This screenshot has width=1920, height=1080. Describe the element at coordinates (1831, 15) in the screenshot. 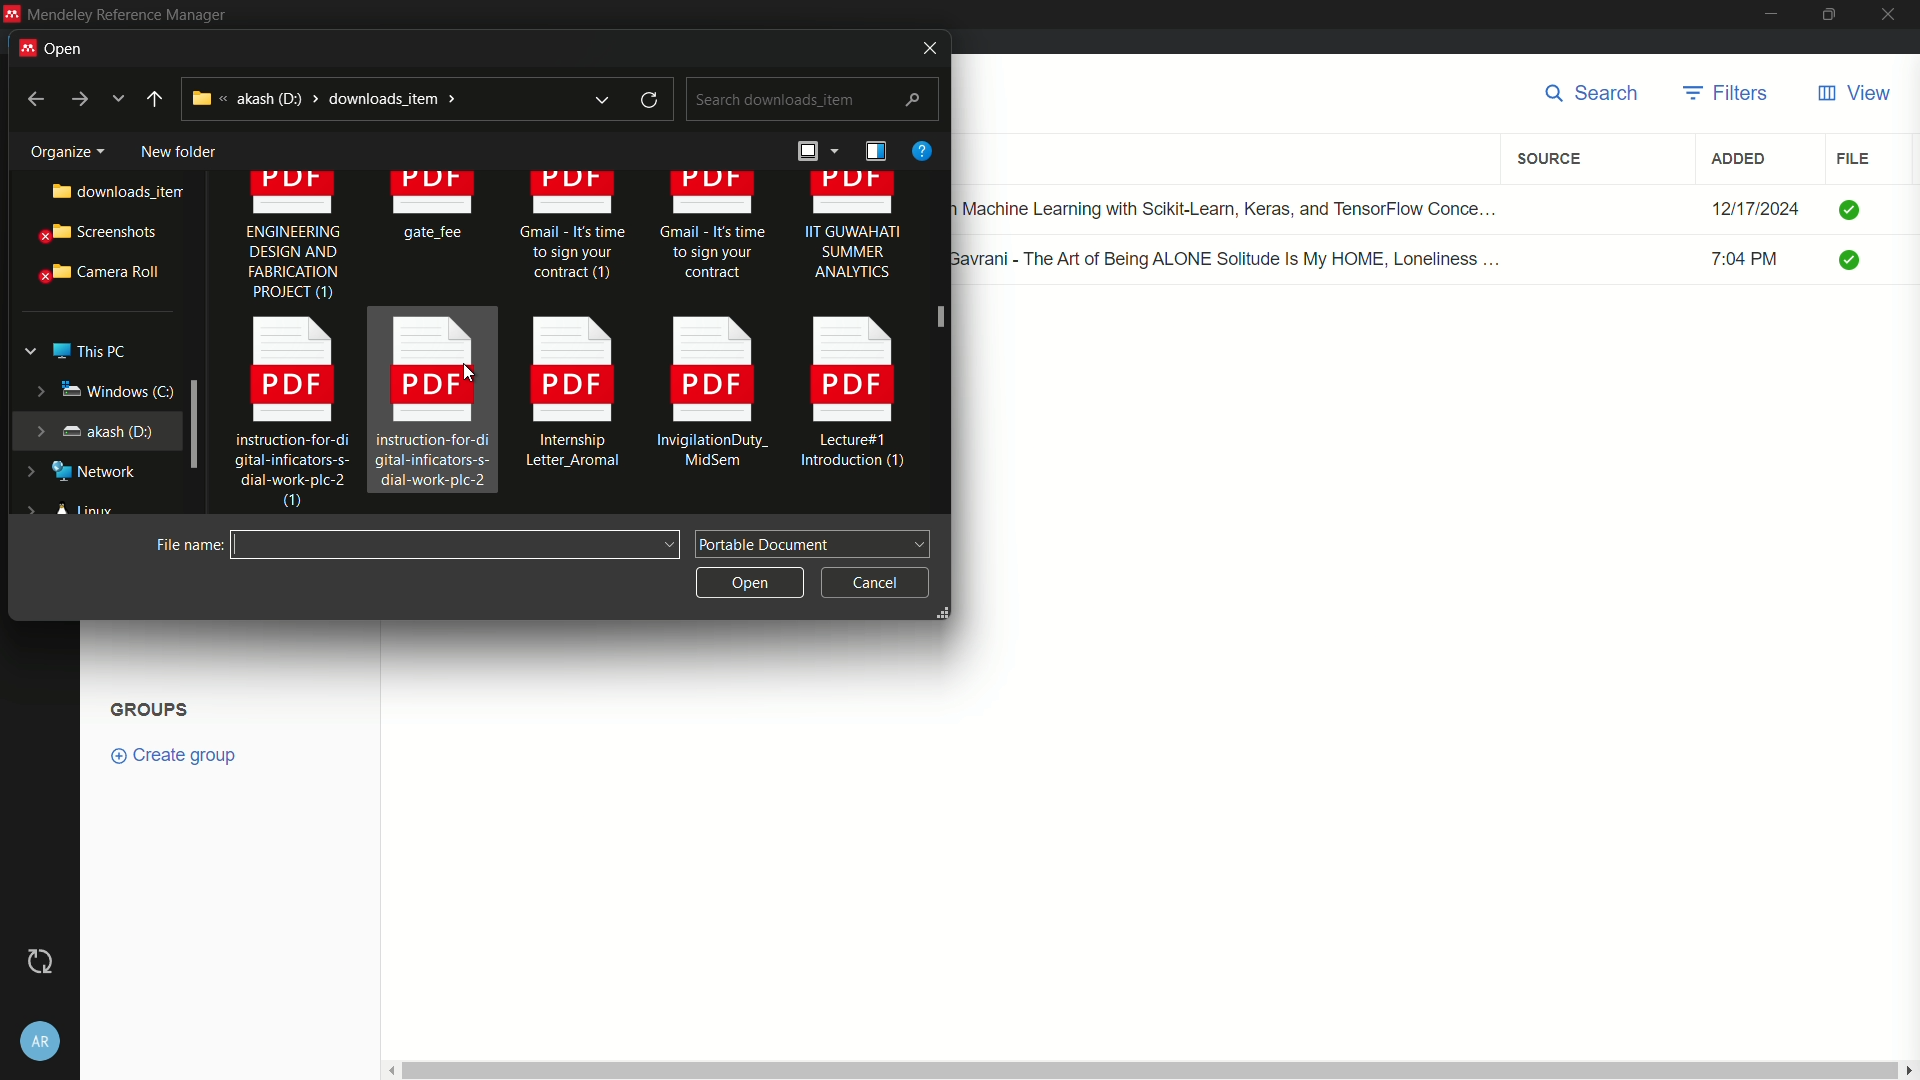

I see `maximize` at that location.